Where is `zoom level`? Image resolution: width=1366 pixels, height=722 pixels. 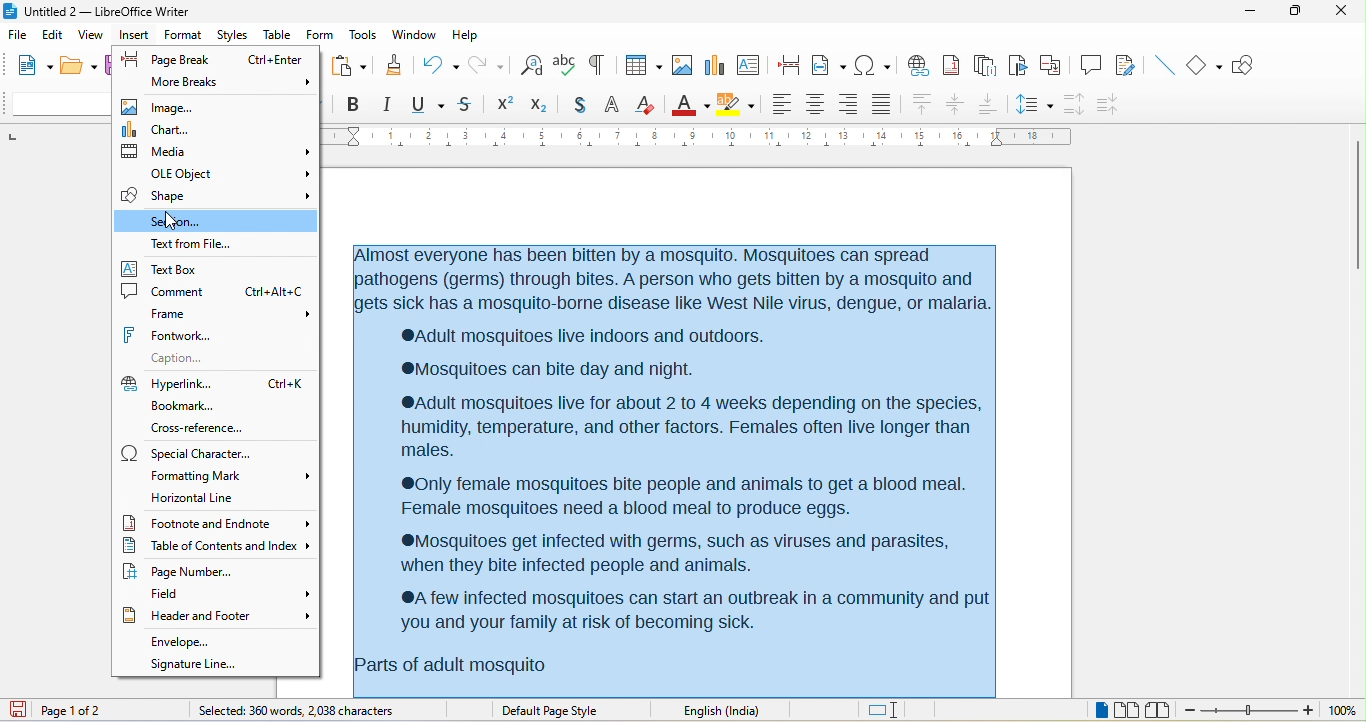 zoom level is located at coordinates (1342, 711).